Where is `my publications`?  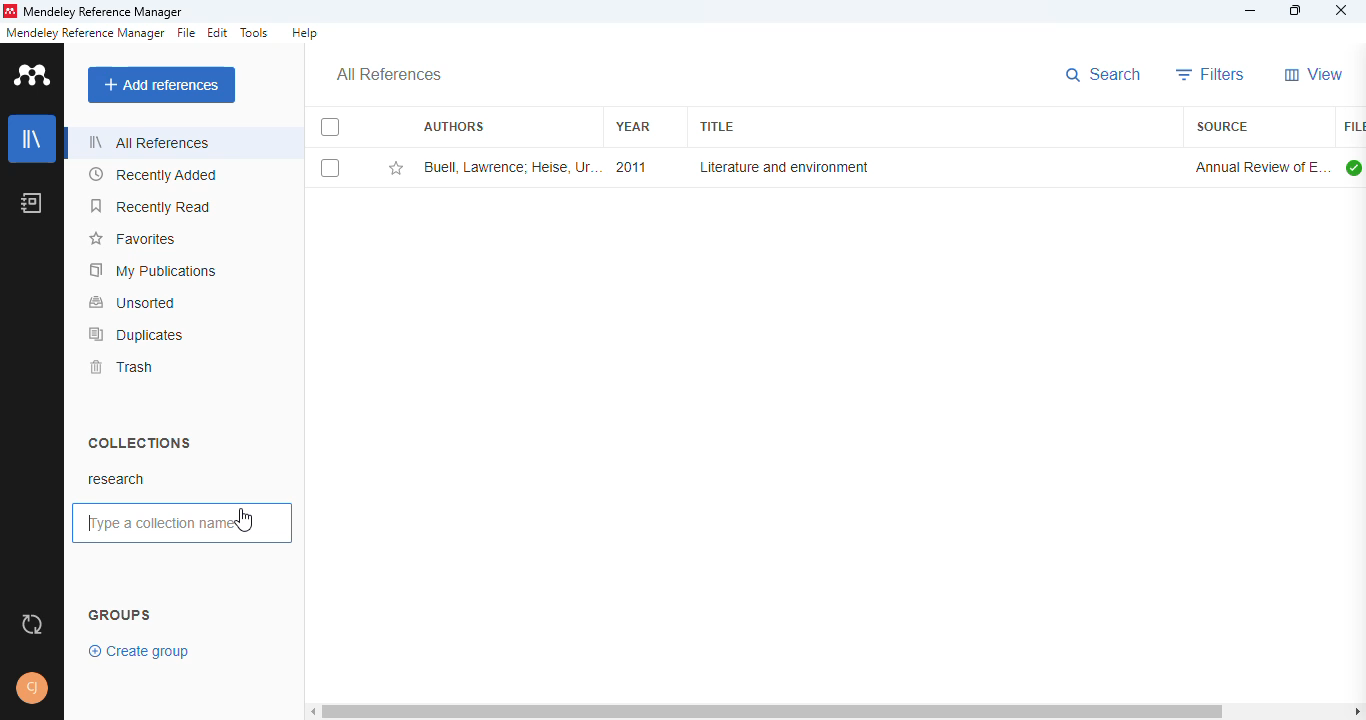 my publications is located at coordinates (153, 271).